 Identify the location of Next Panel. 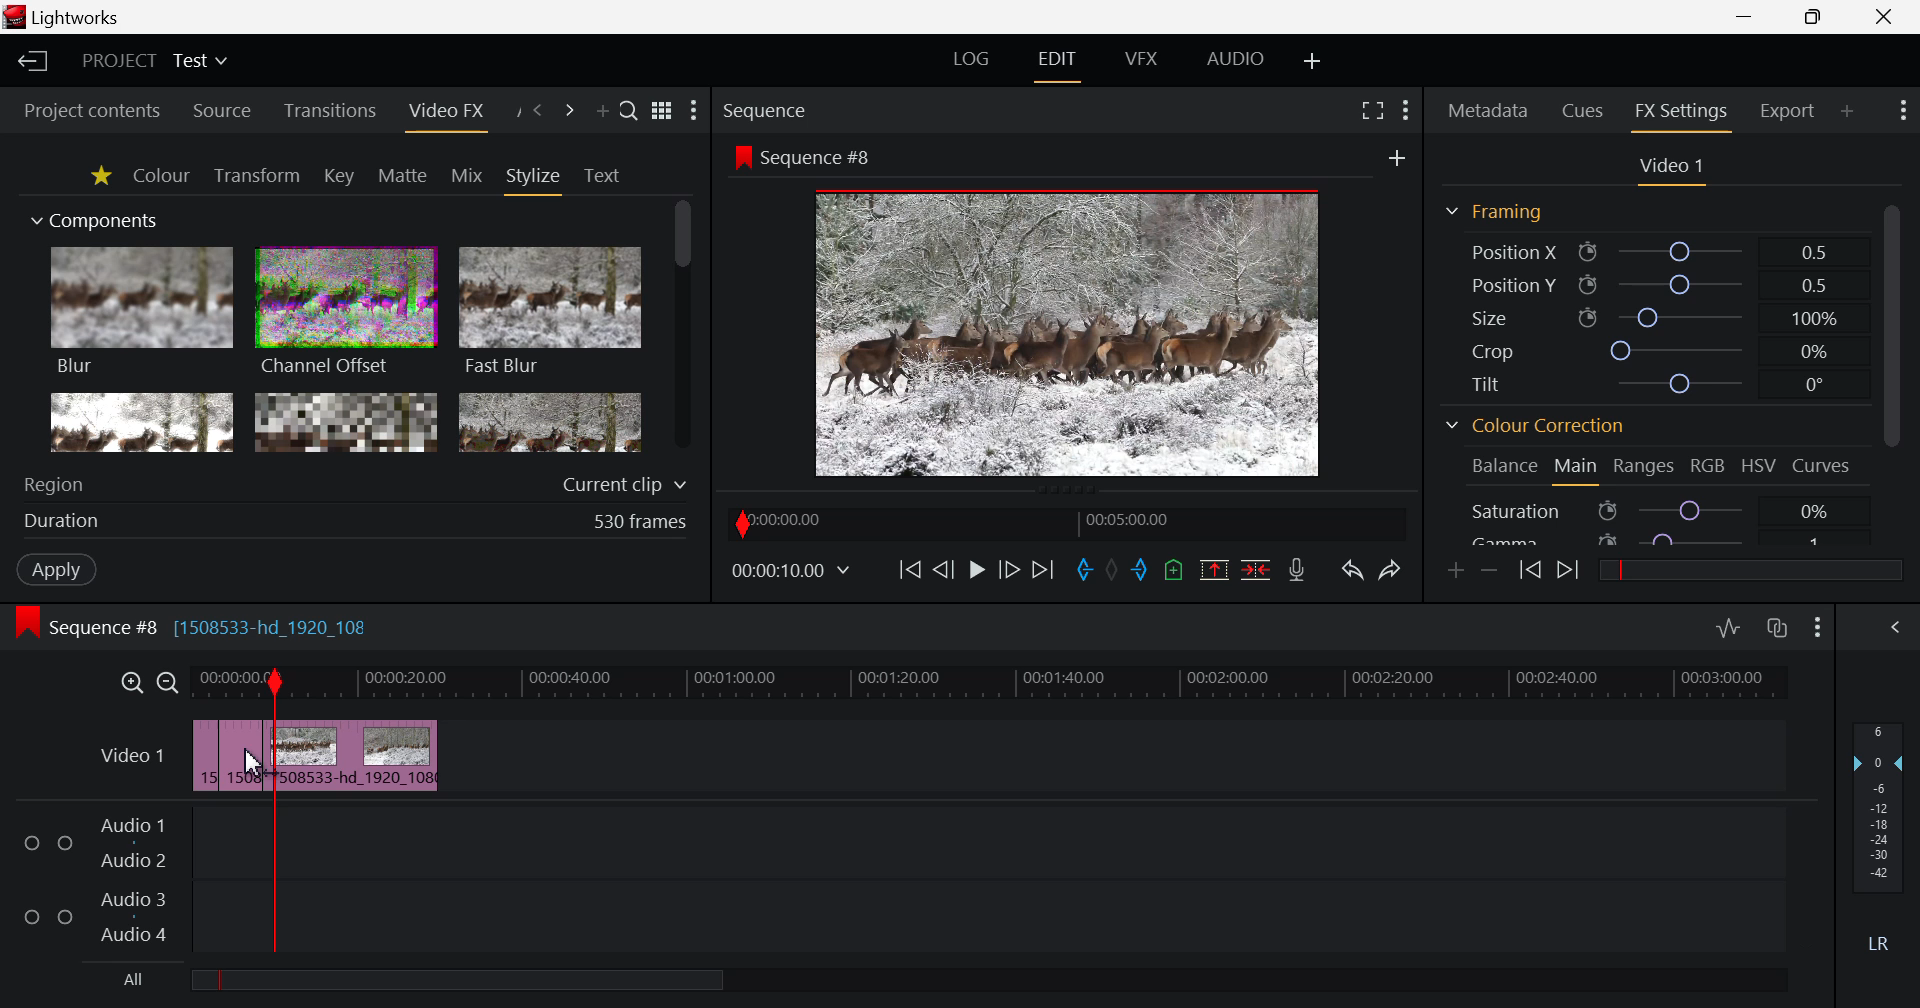
(566, 111).